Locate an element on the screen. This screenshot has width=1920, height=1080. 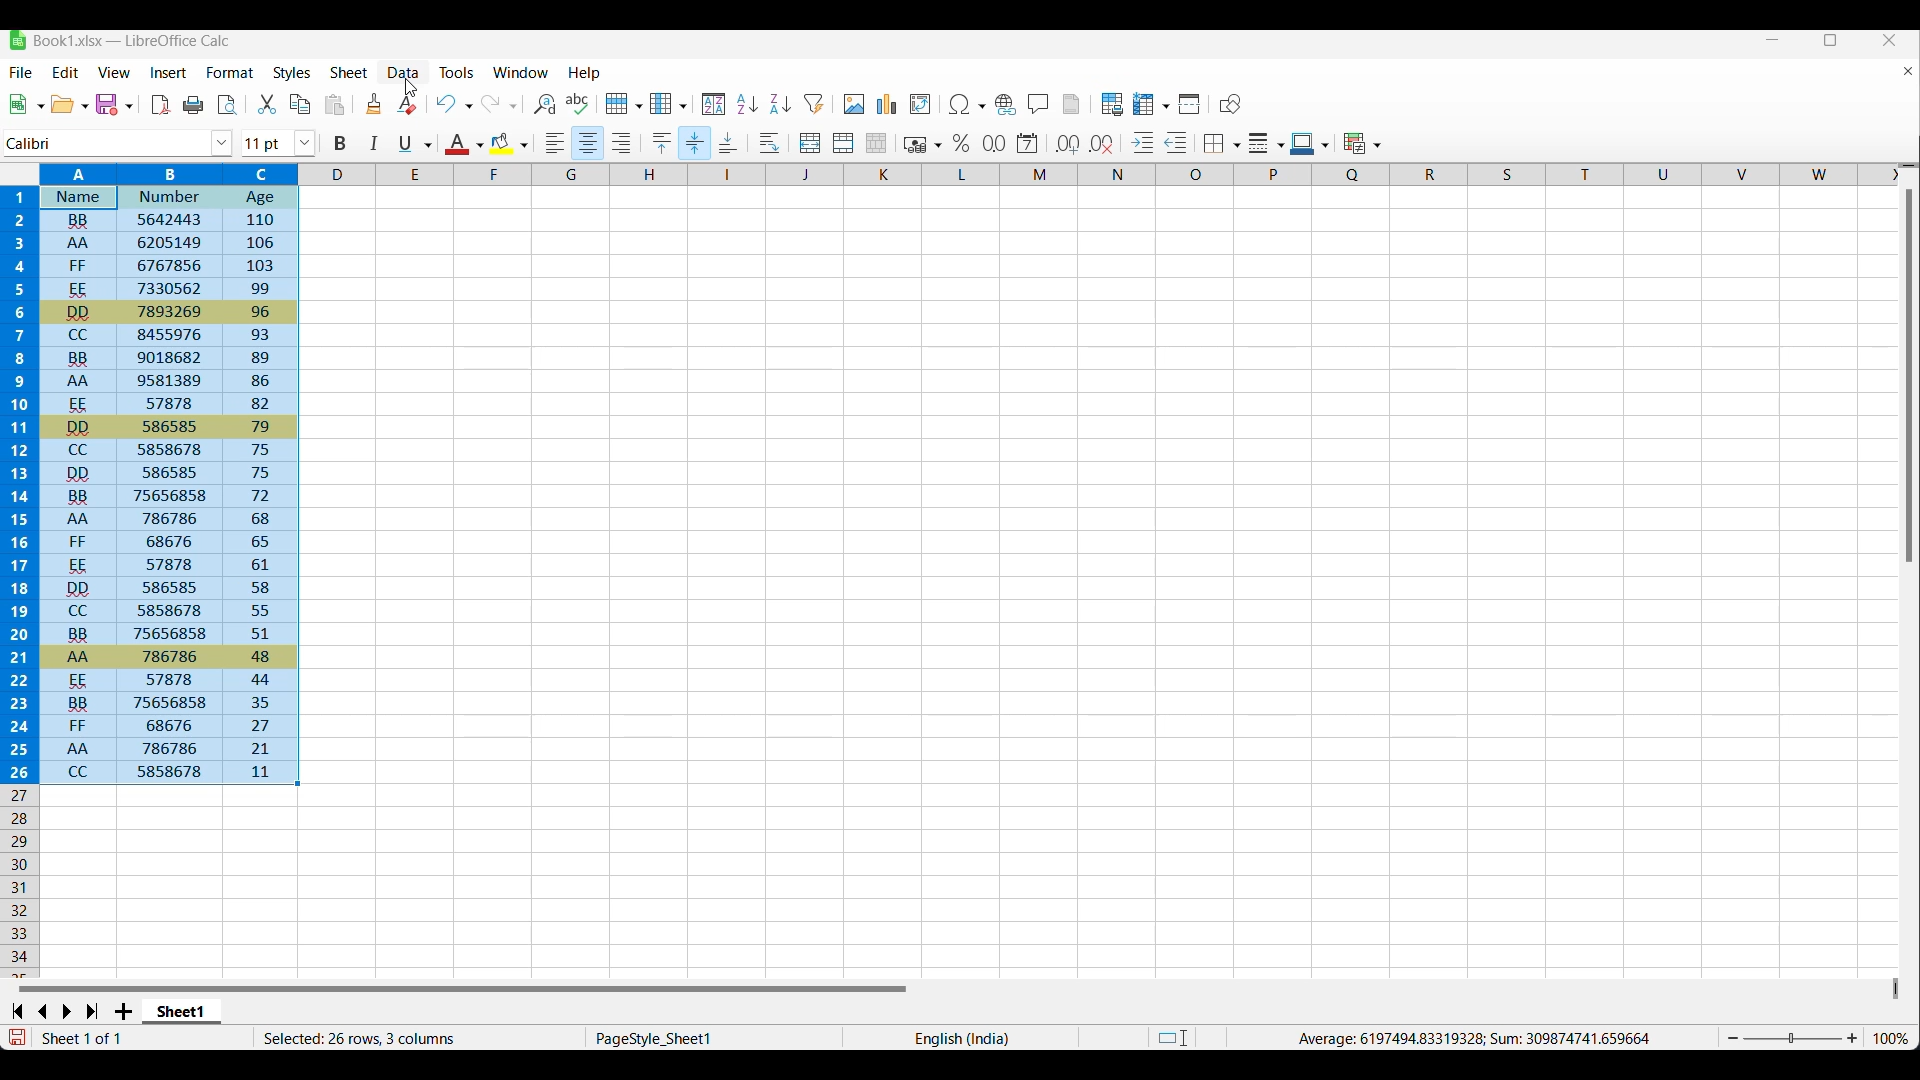
Print is located at coordinates (193, 105).